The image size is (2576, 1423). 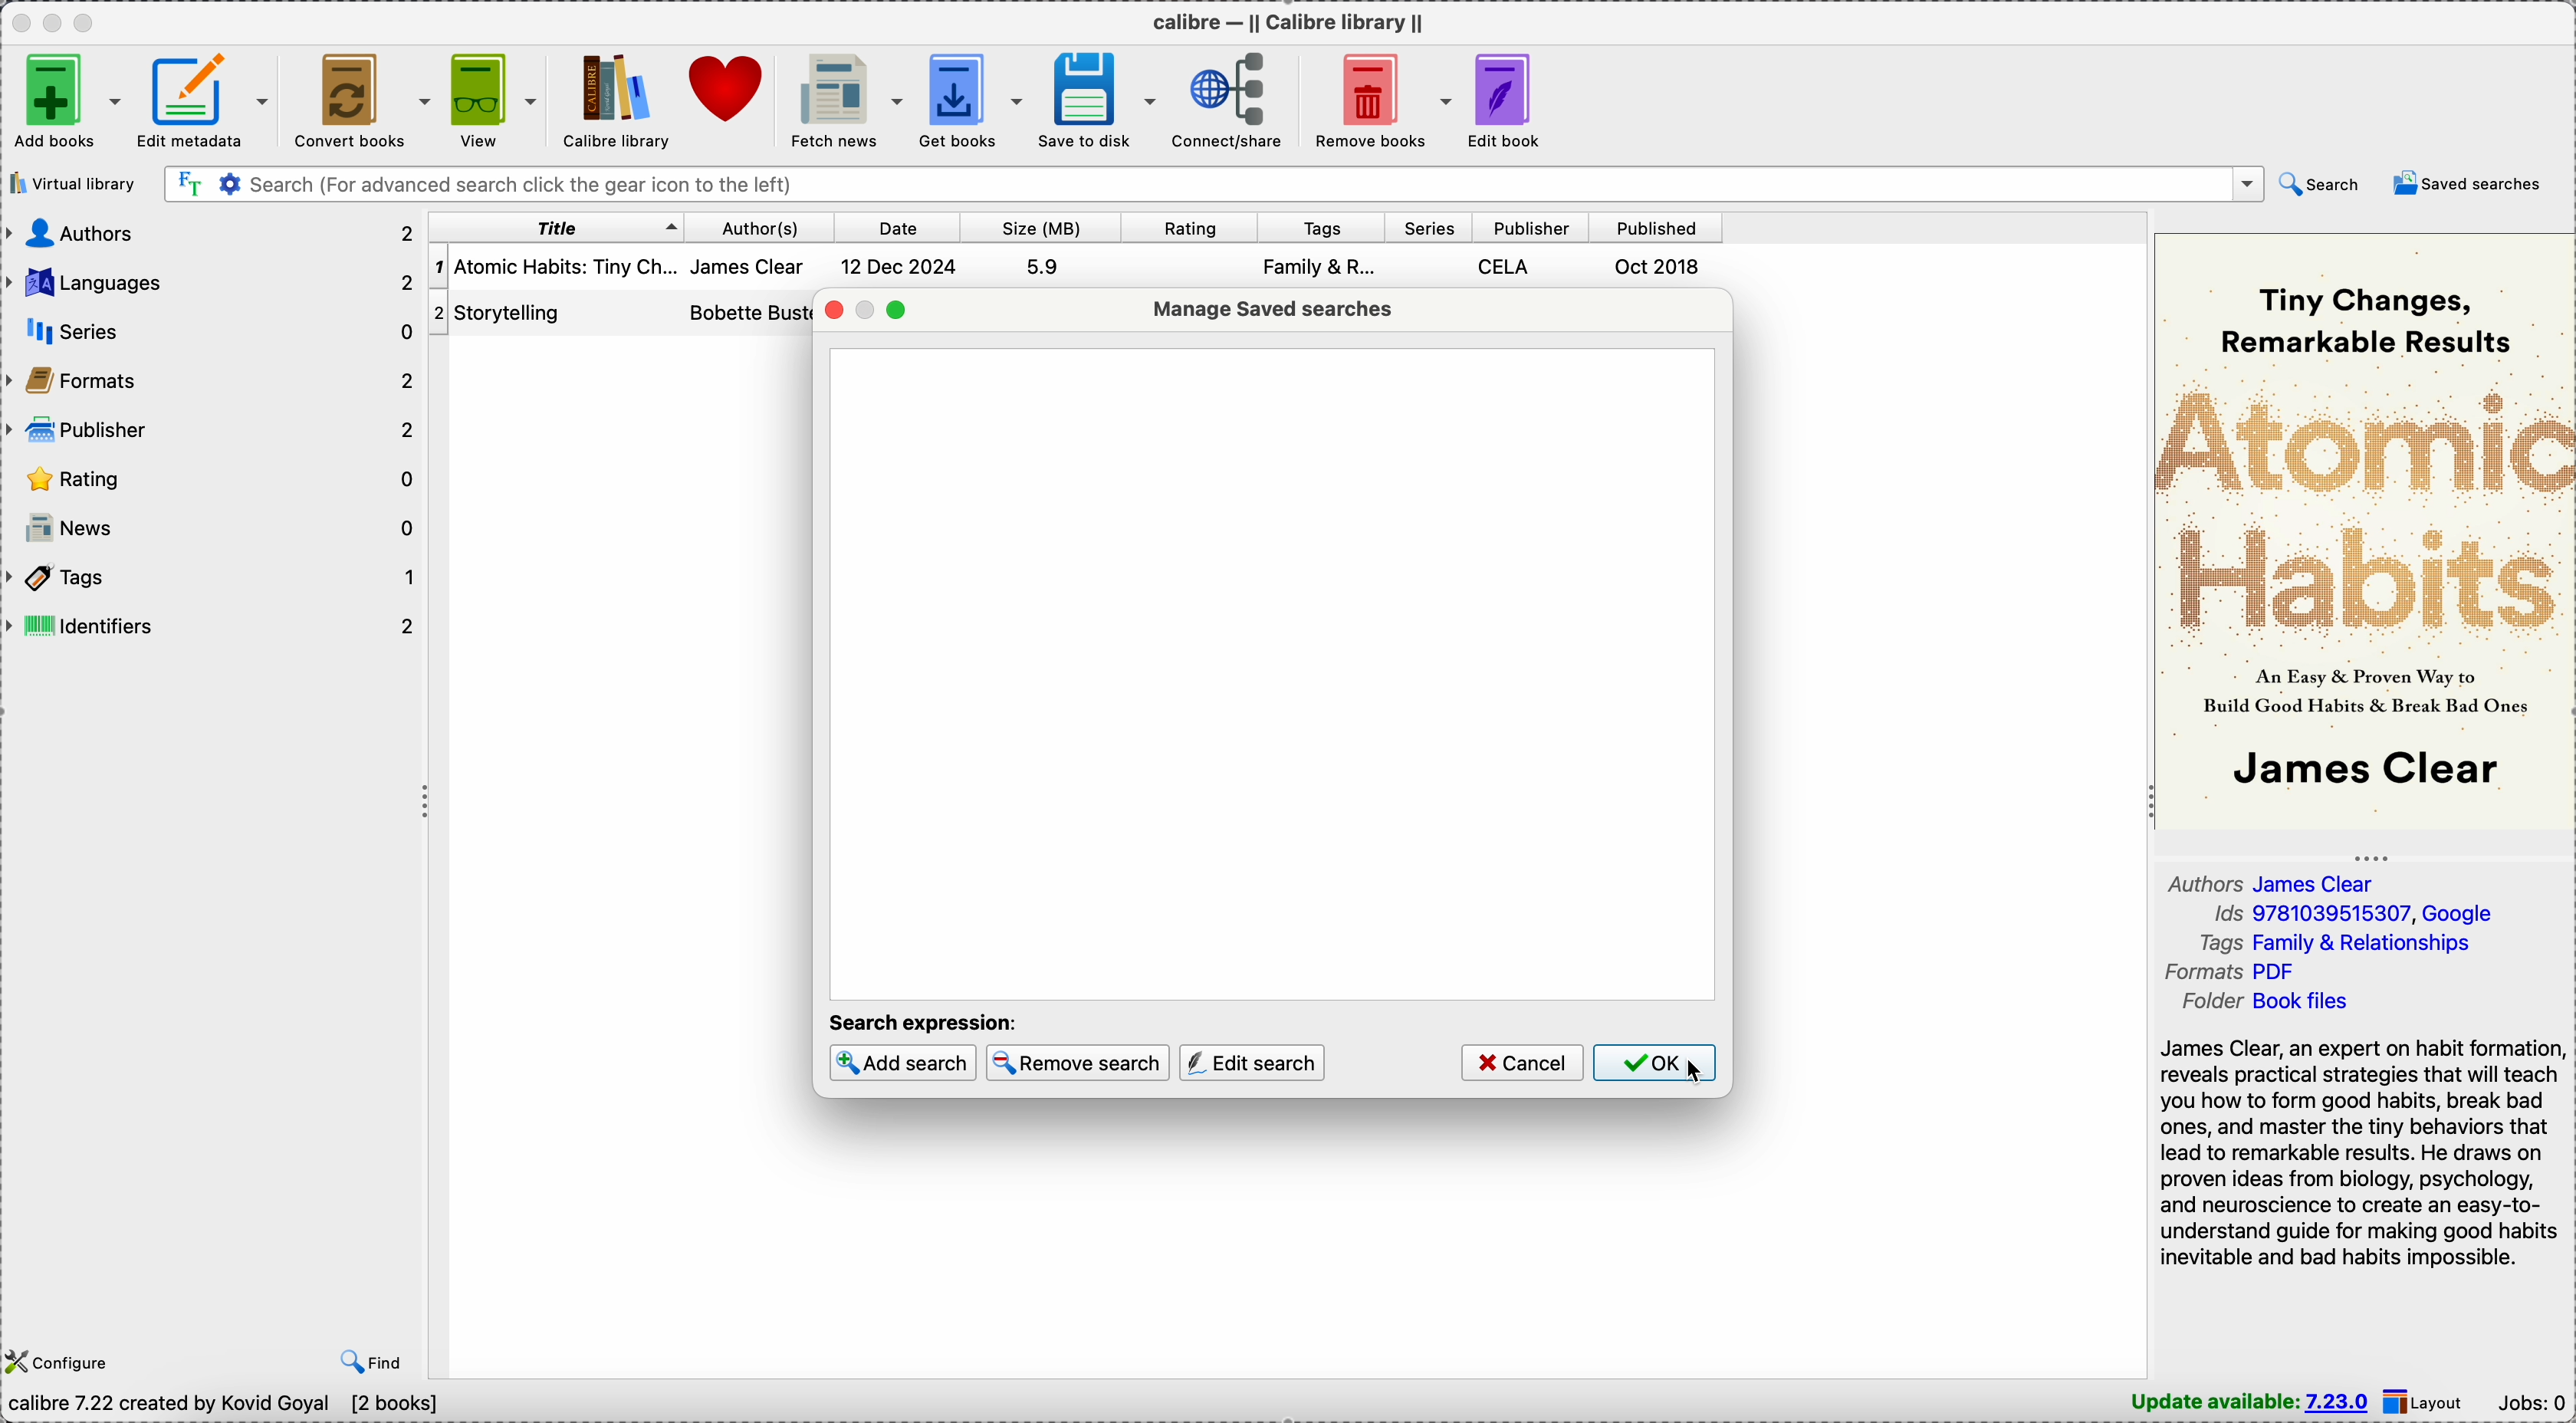 I want to click on title, so click(x=554, y=229).